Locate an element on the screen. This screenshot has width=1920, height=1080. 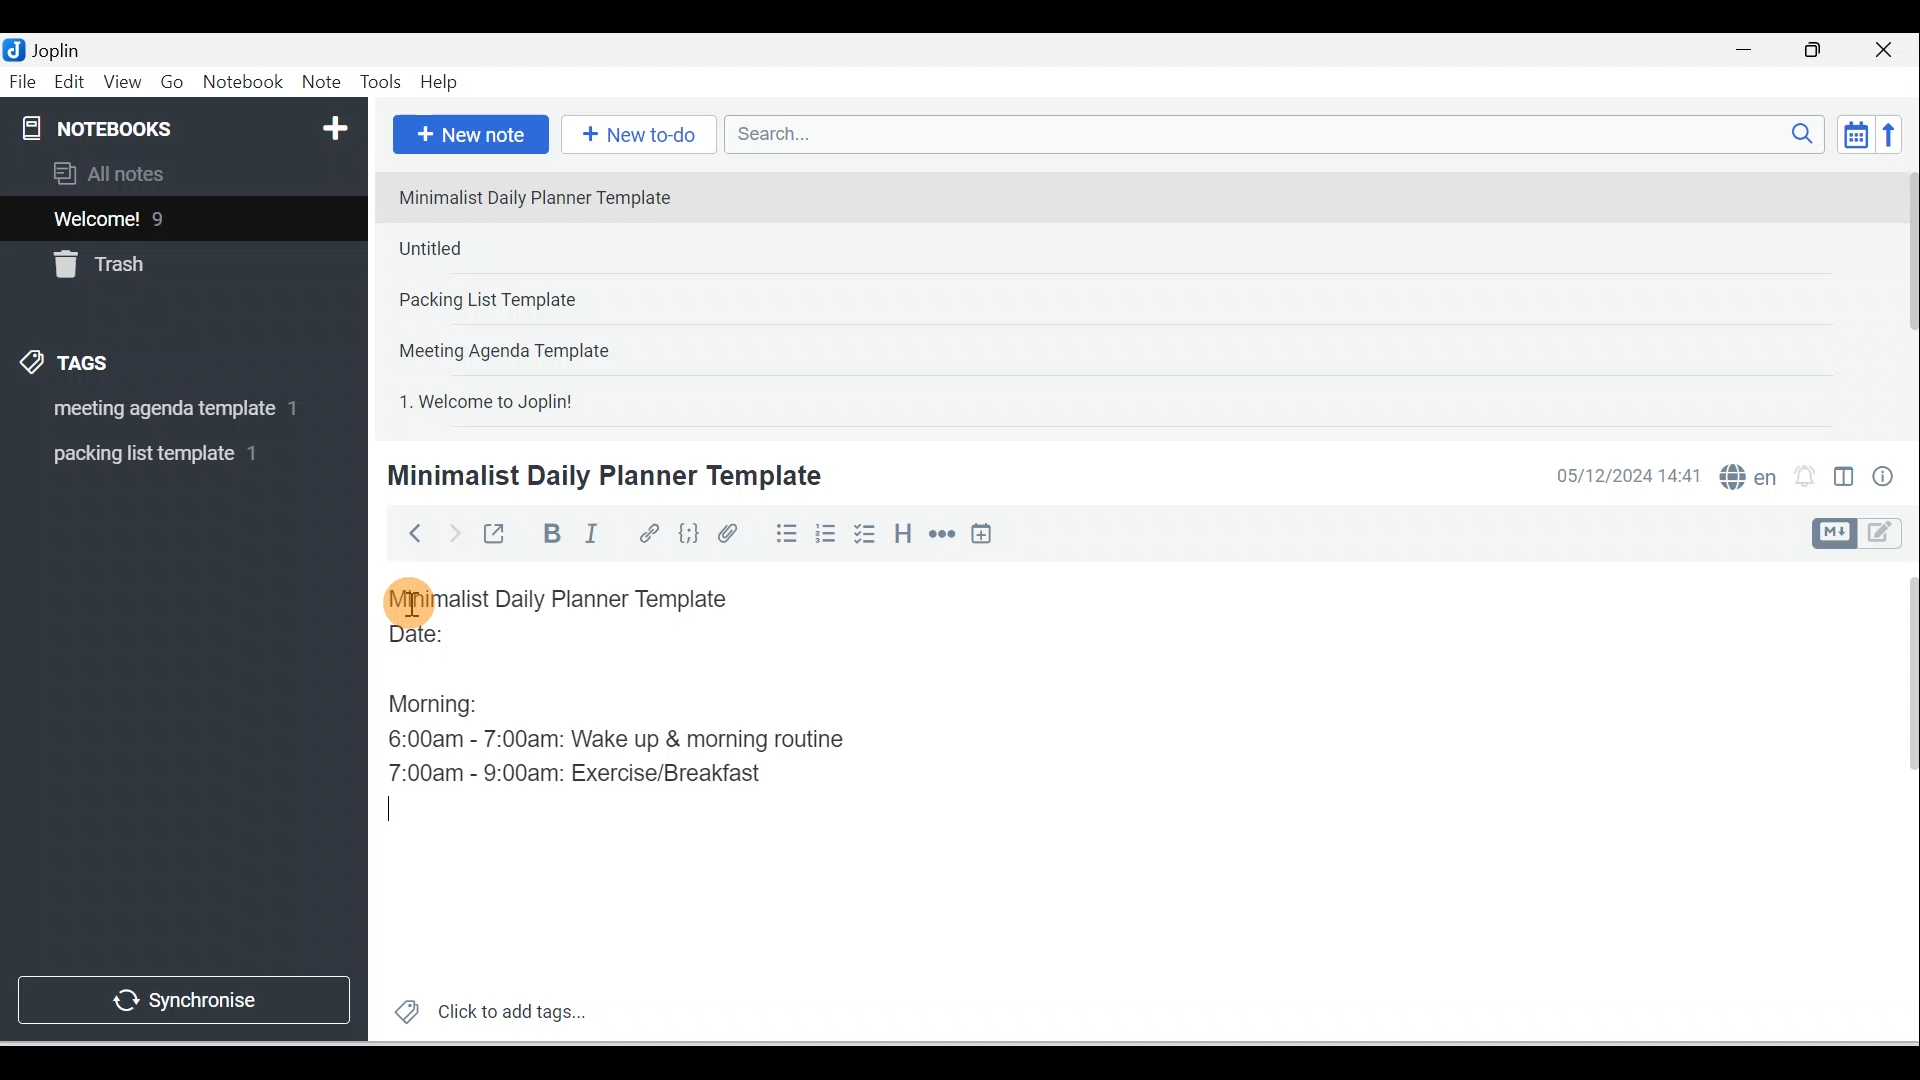
Note is located at coordinates (319, 83).